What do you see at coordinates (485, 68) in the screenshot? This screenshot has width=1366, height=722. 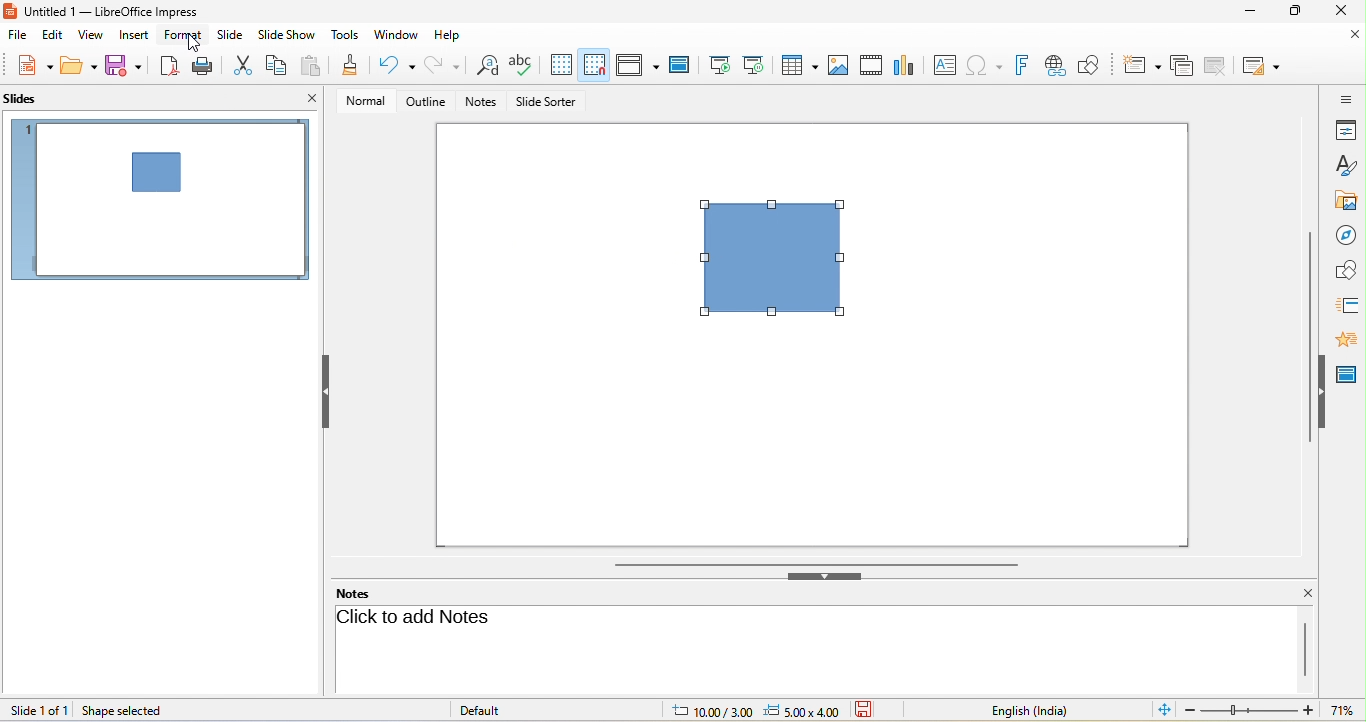 I see `find and replace` at bounding box center [485, 68].